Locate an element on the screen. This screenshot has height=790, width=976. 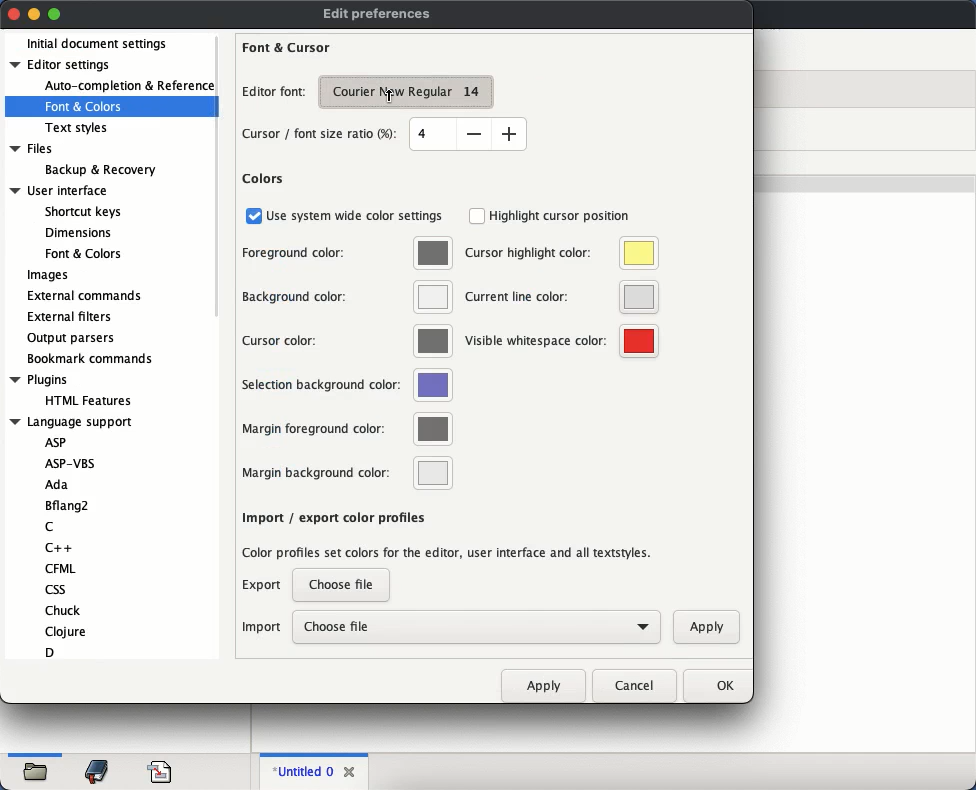
dimensions is located at coordinates (76, 232).